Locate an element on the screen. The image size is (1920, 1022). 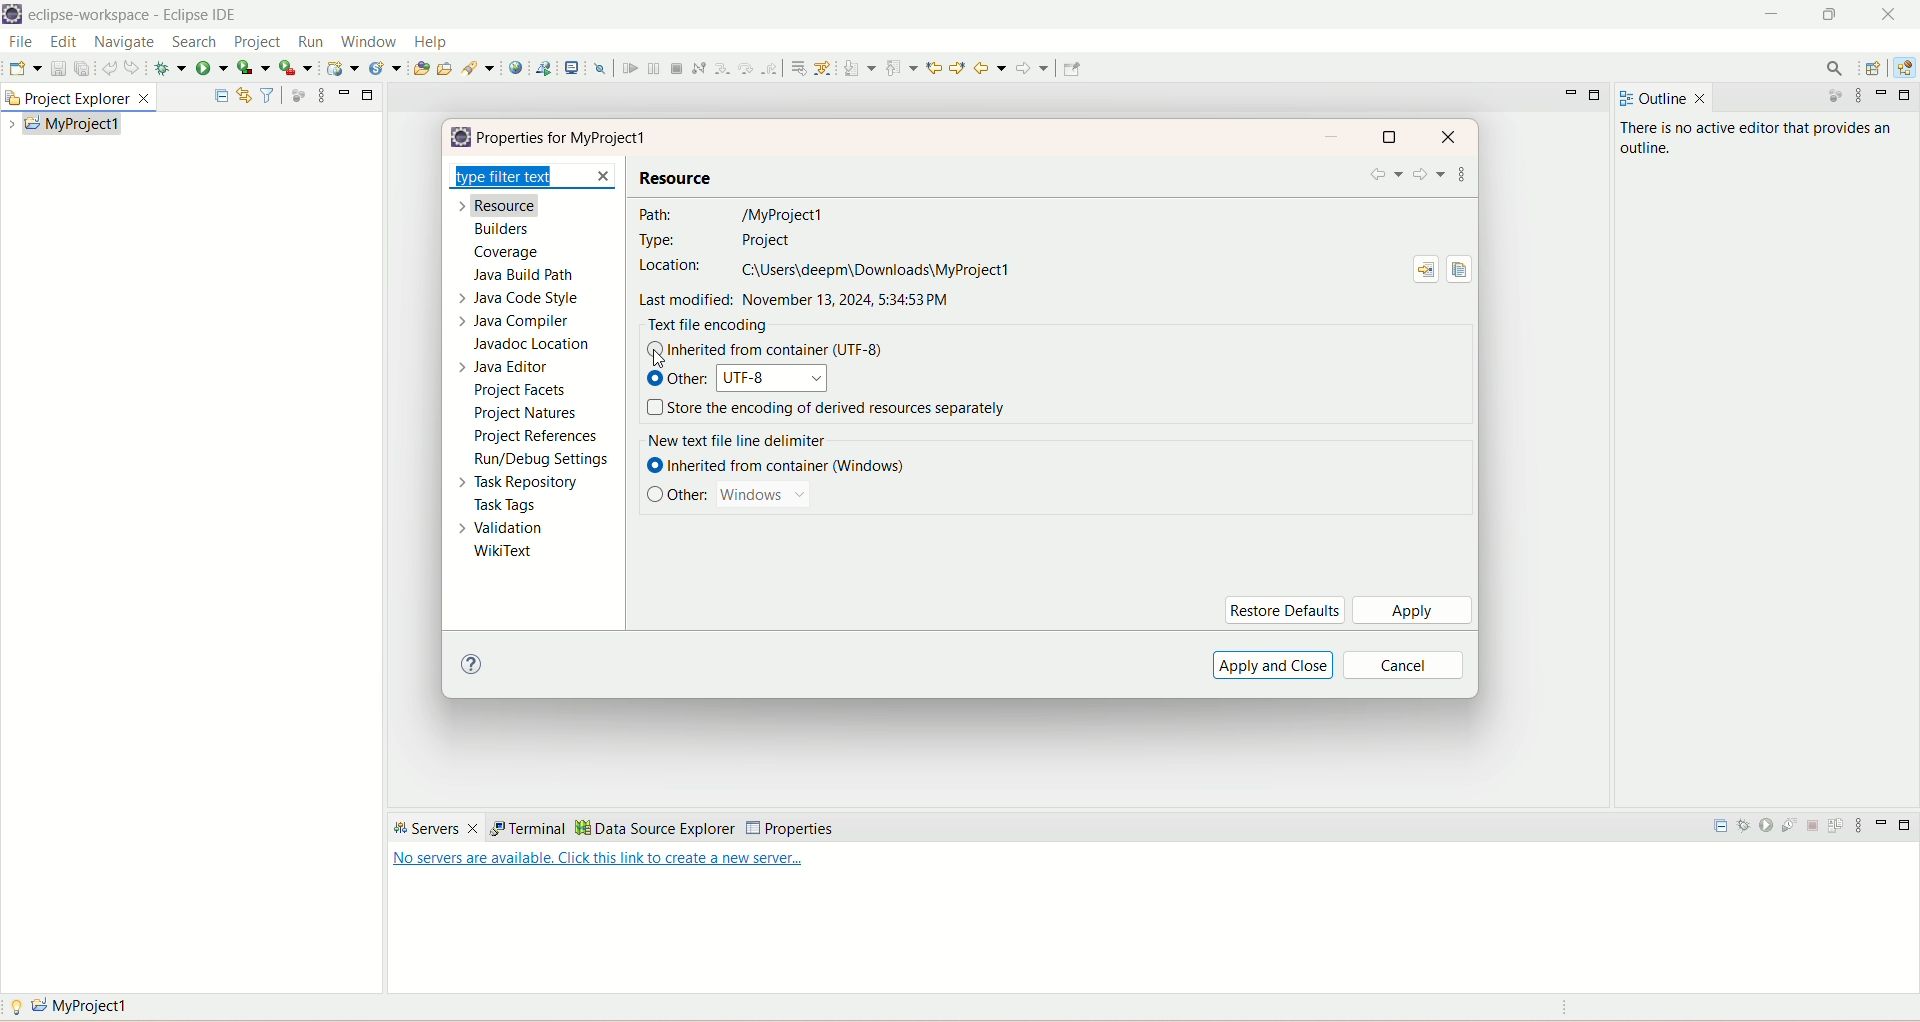
java build path is located at coordinates (527, 277).